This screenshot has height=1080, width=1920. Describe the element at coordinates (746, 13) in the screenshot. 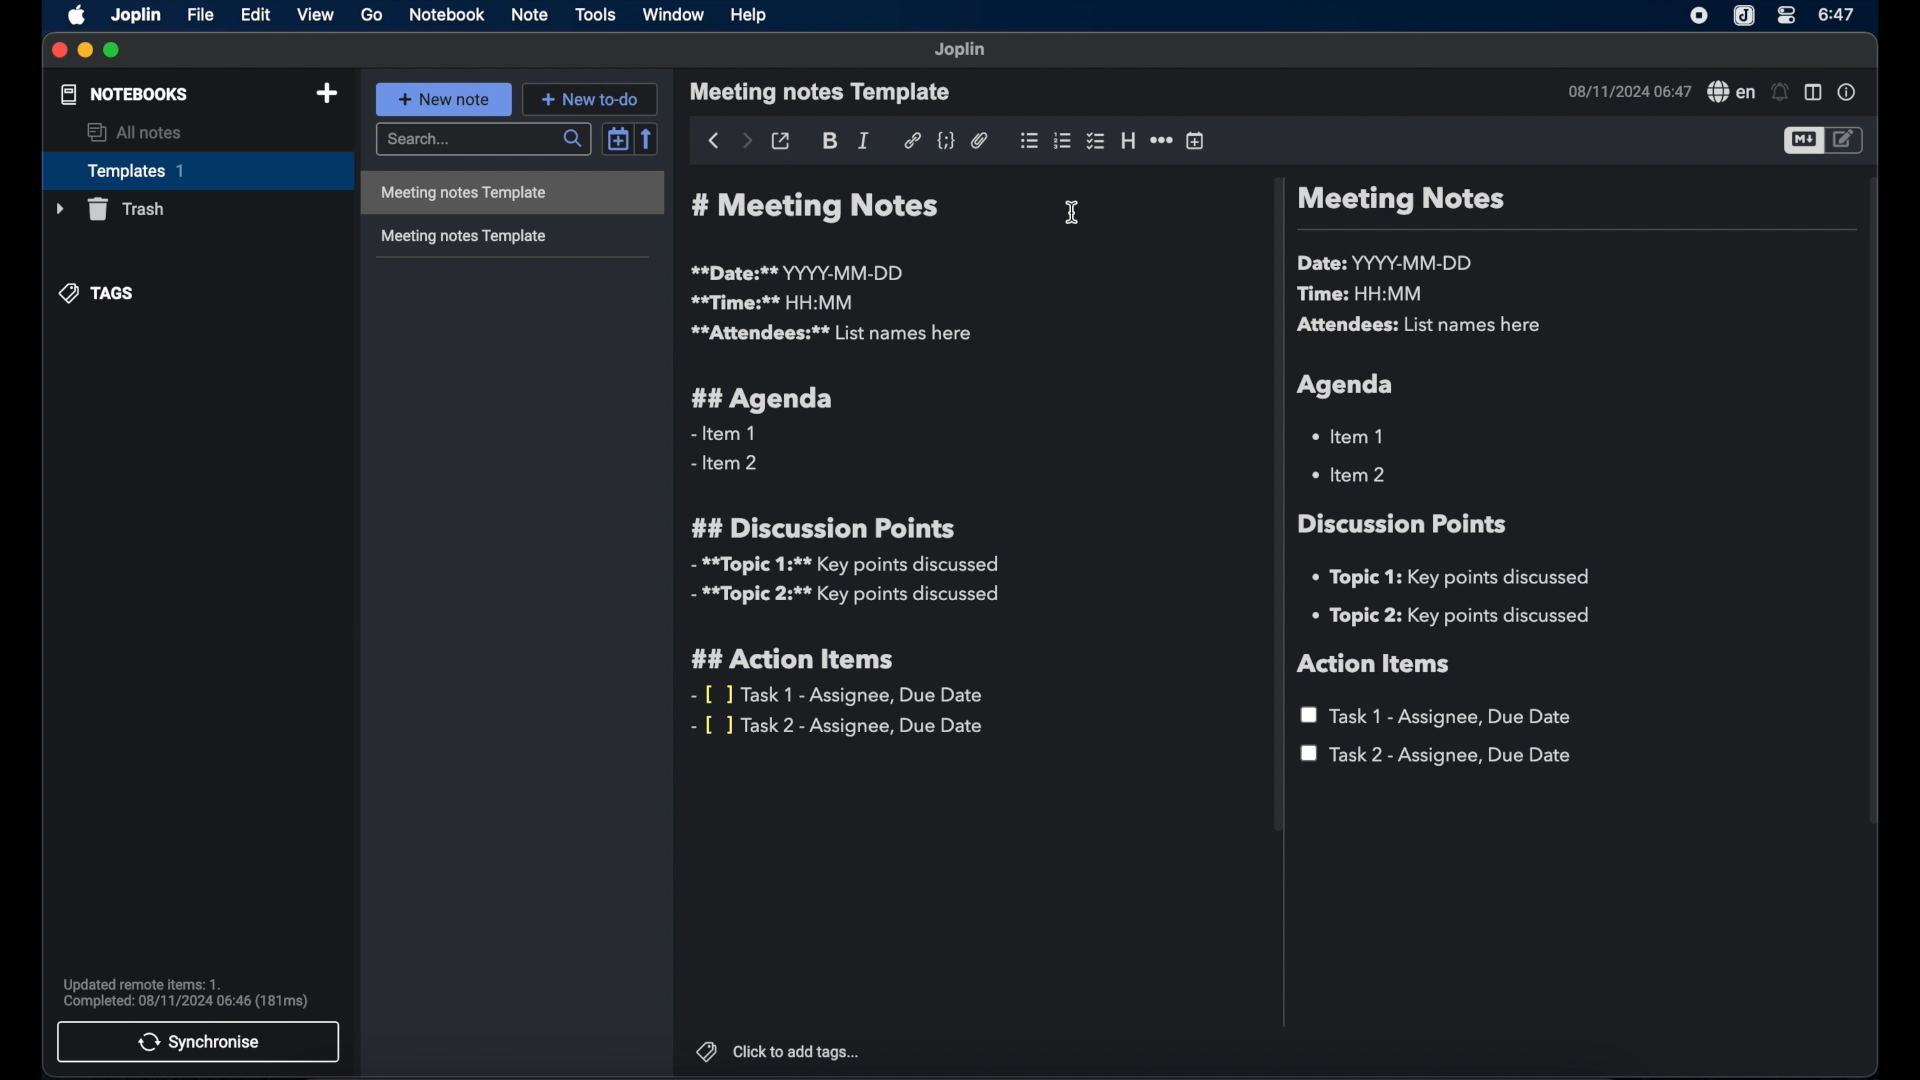

I see `help` at that location.